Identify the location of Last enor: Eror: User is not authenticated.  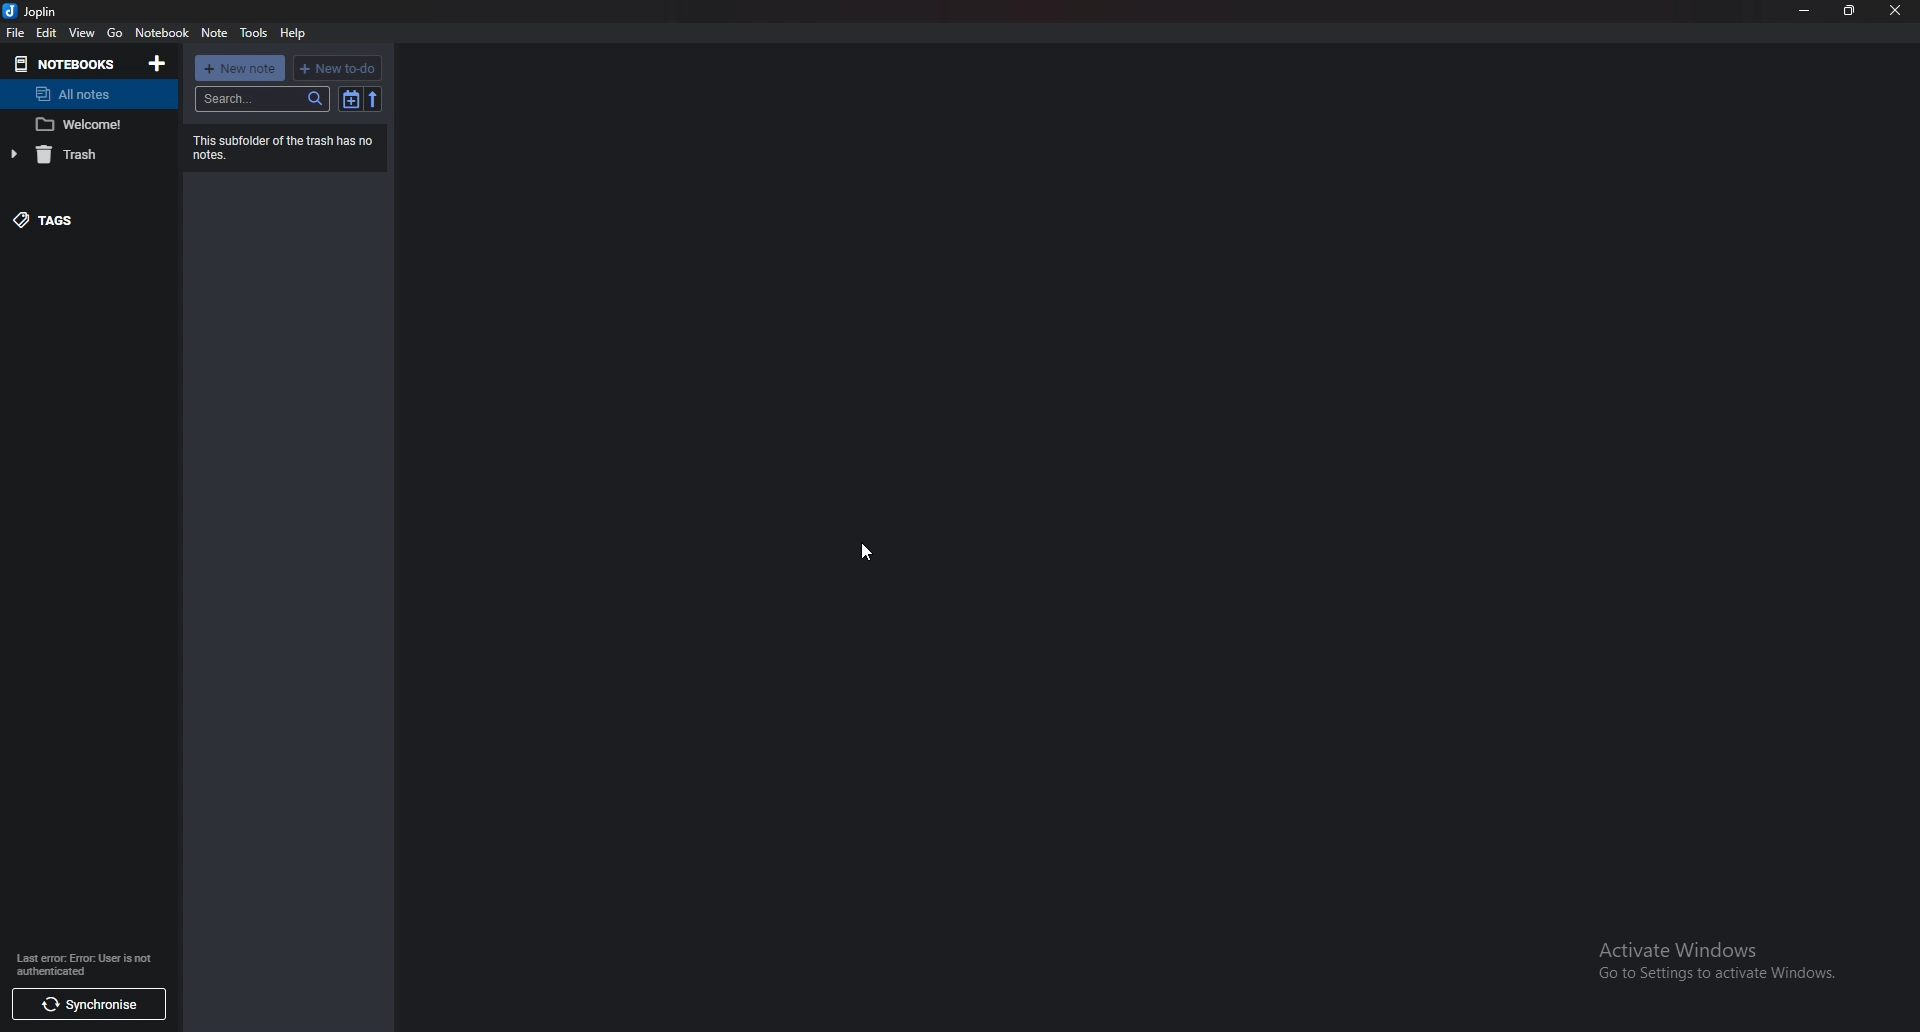
(94, 963).